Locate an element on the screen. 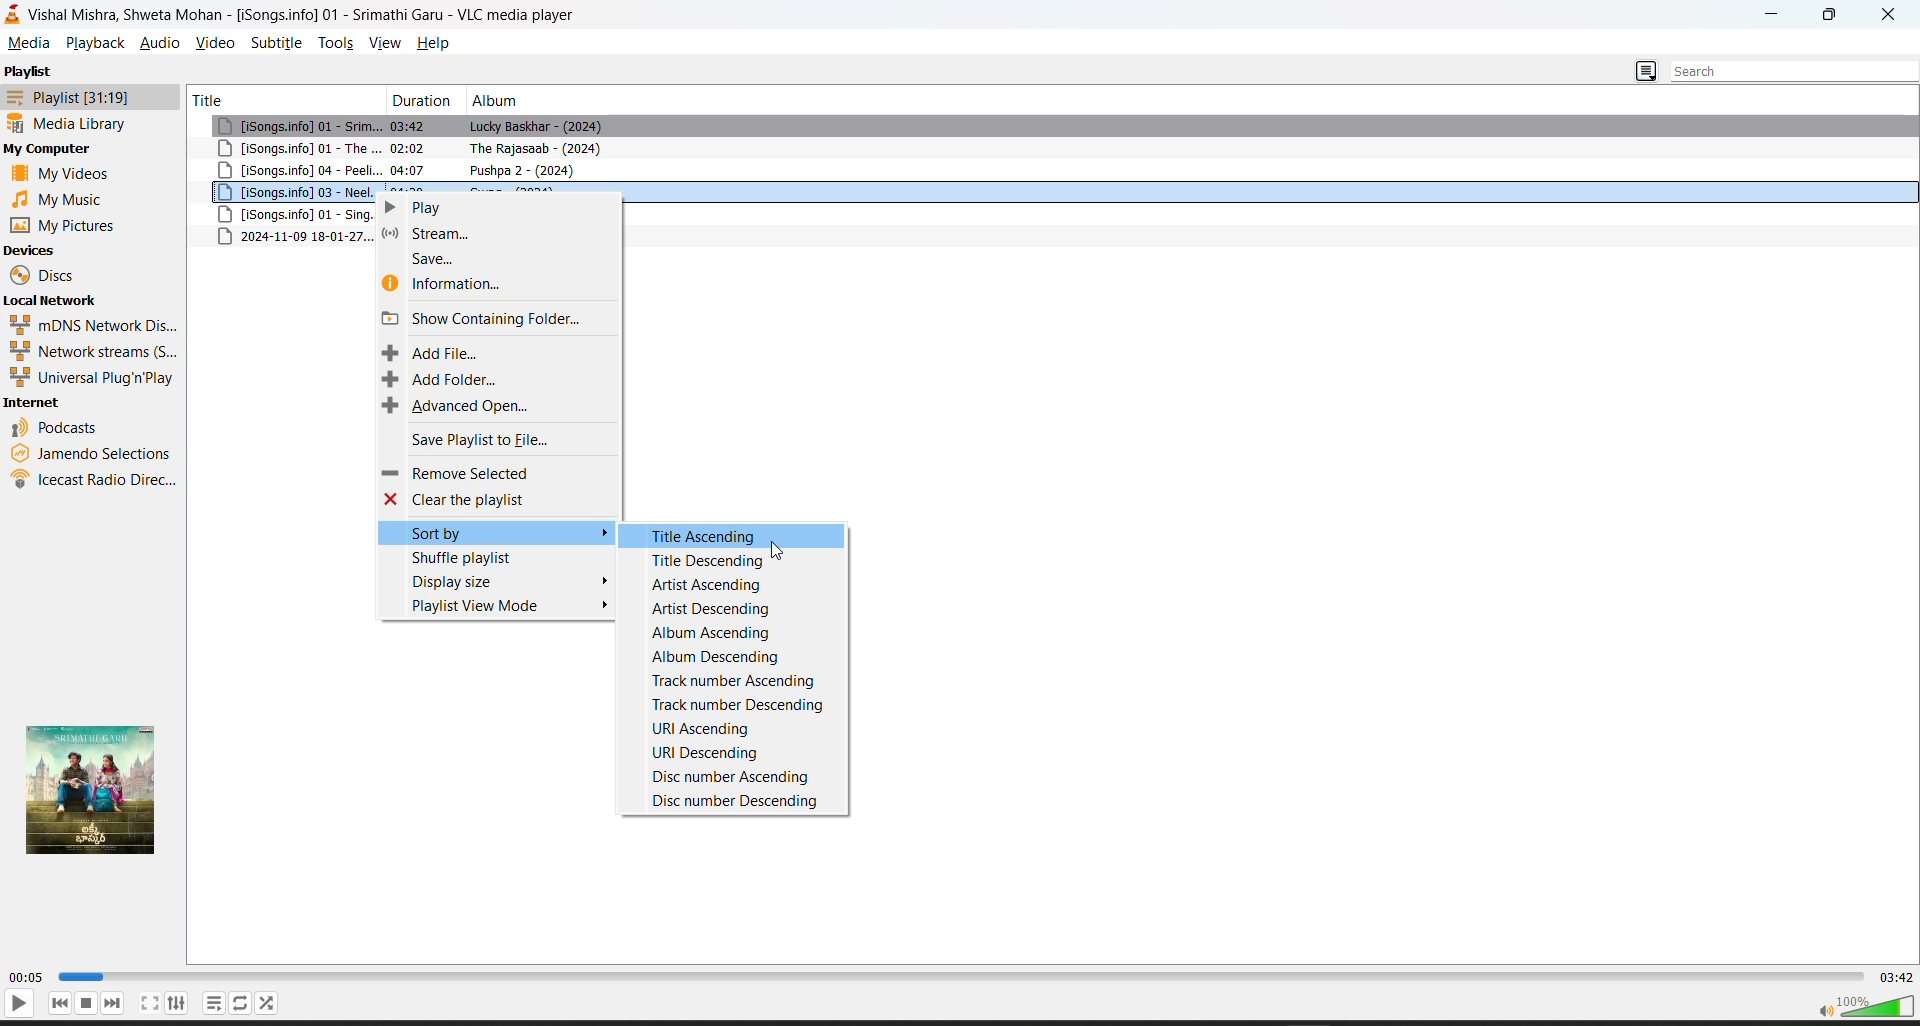 This screenshot has height=1026, width=1920. cursor is located at coordinates (548, 542).